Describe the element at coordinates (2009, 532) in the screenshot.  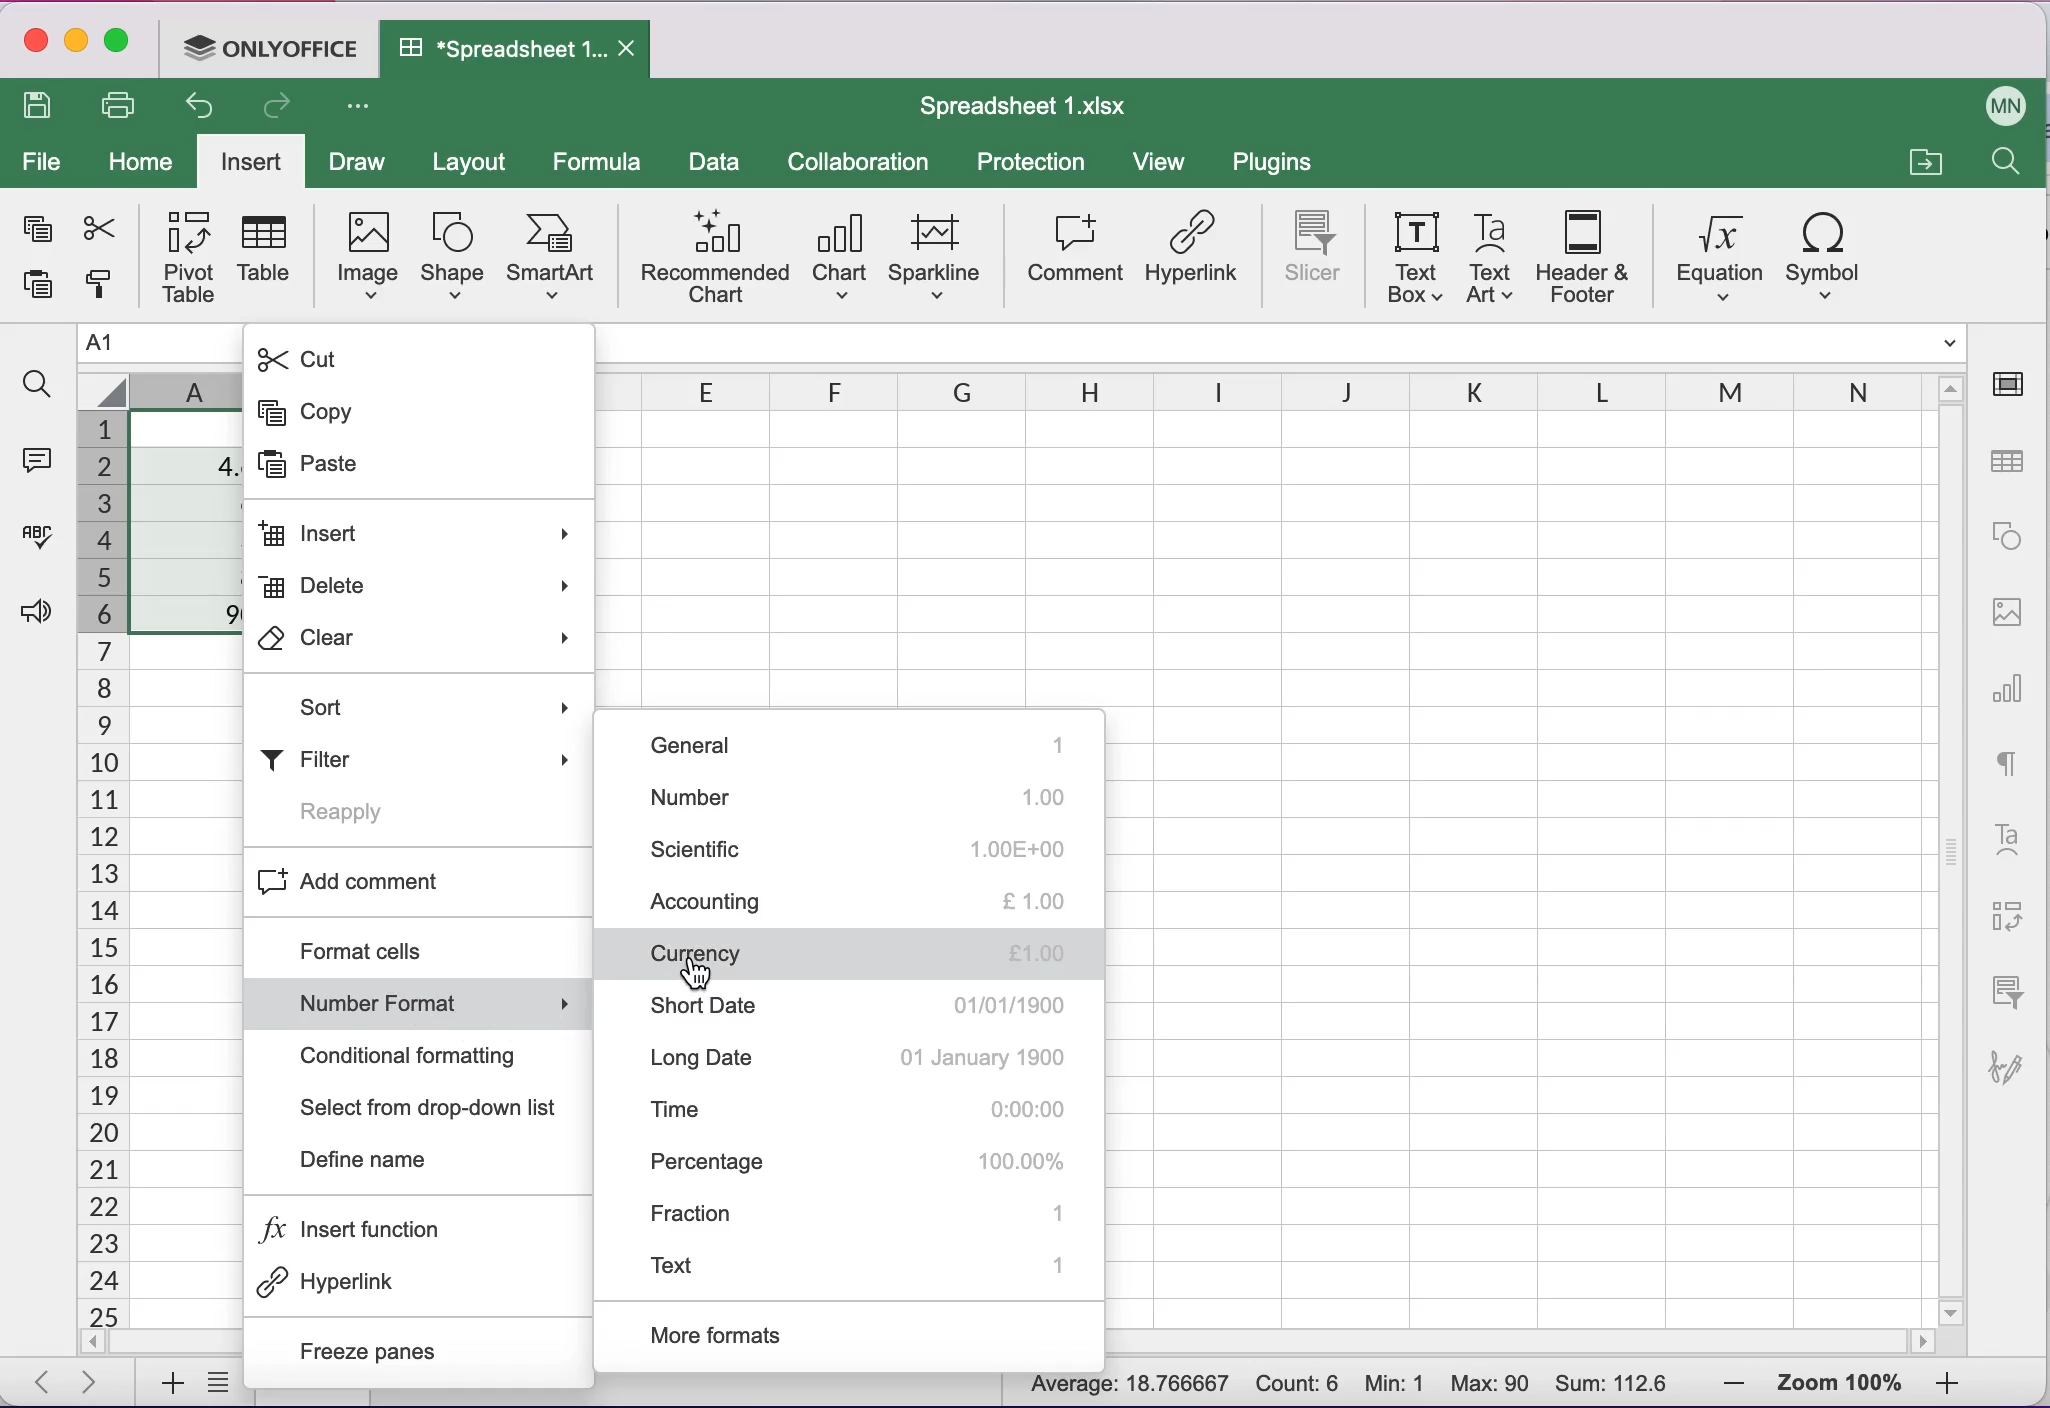
I see `shape` at that location.